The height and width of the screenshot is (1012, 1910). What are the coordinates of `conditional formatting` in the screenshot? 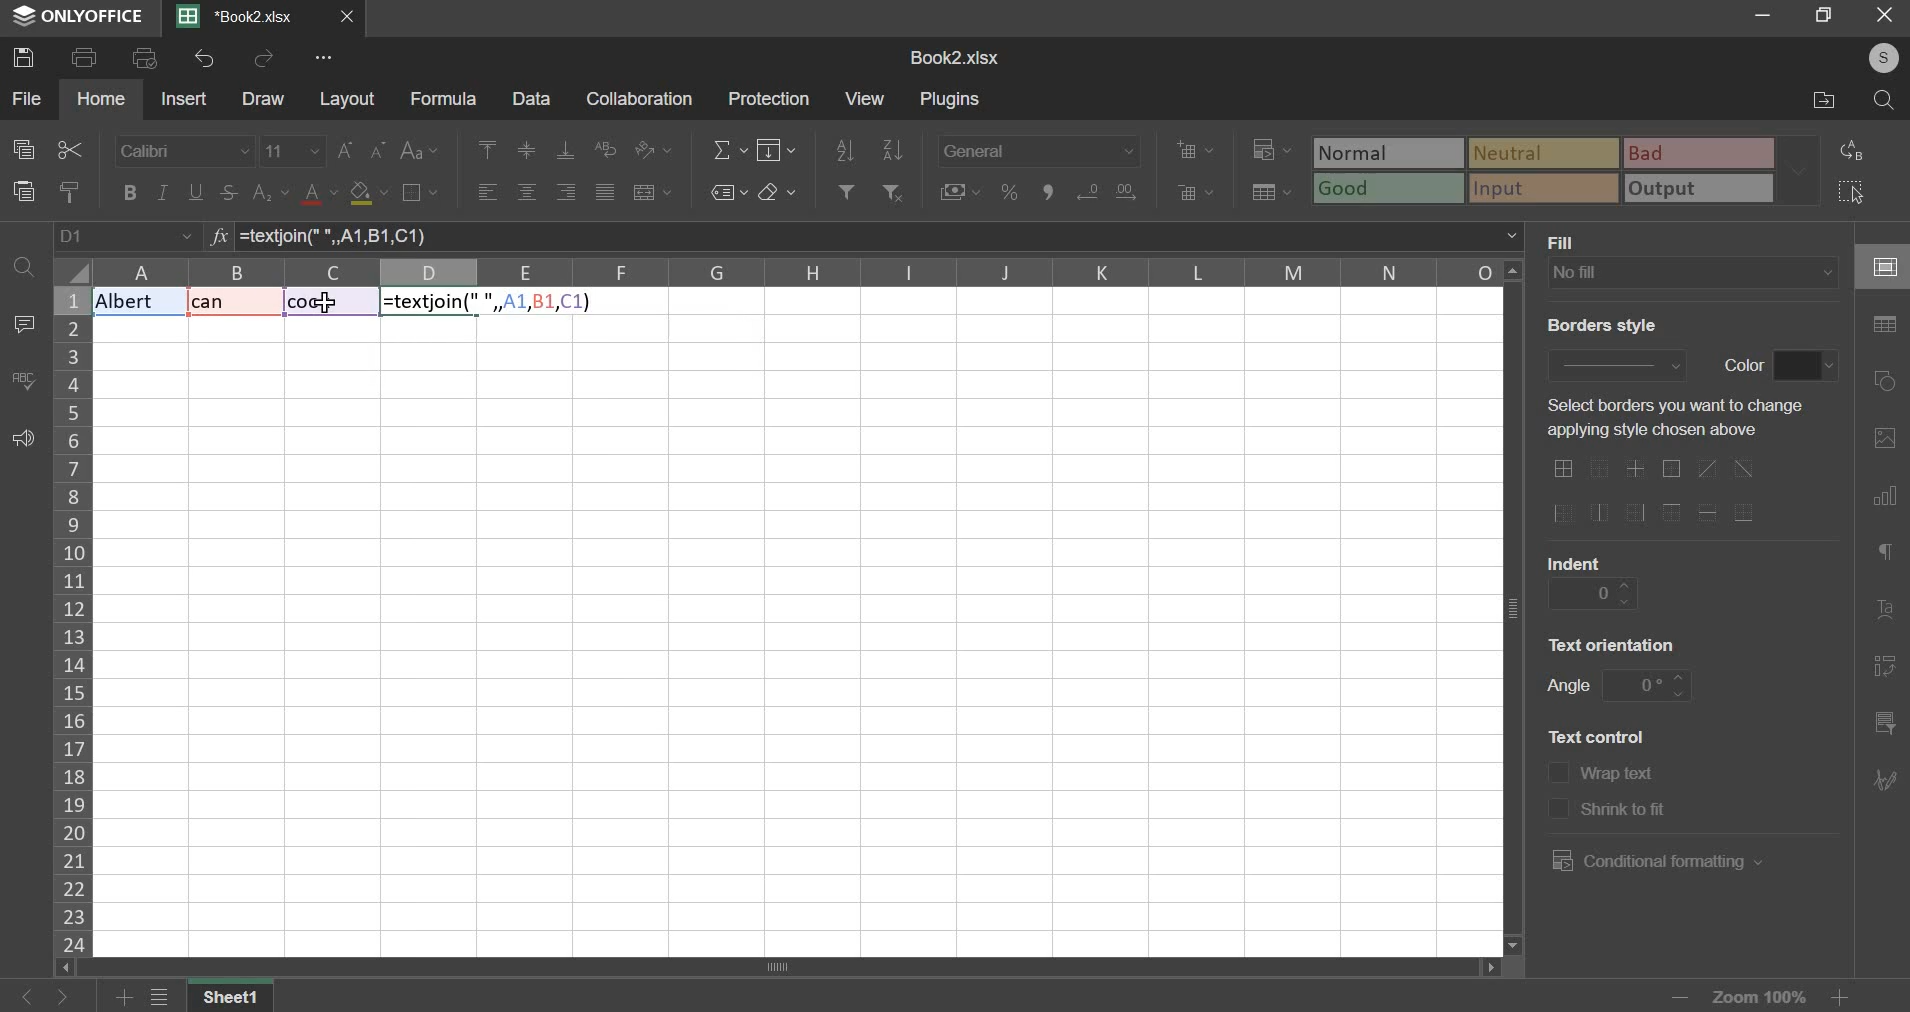 It's located at (1269, 151).